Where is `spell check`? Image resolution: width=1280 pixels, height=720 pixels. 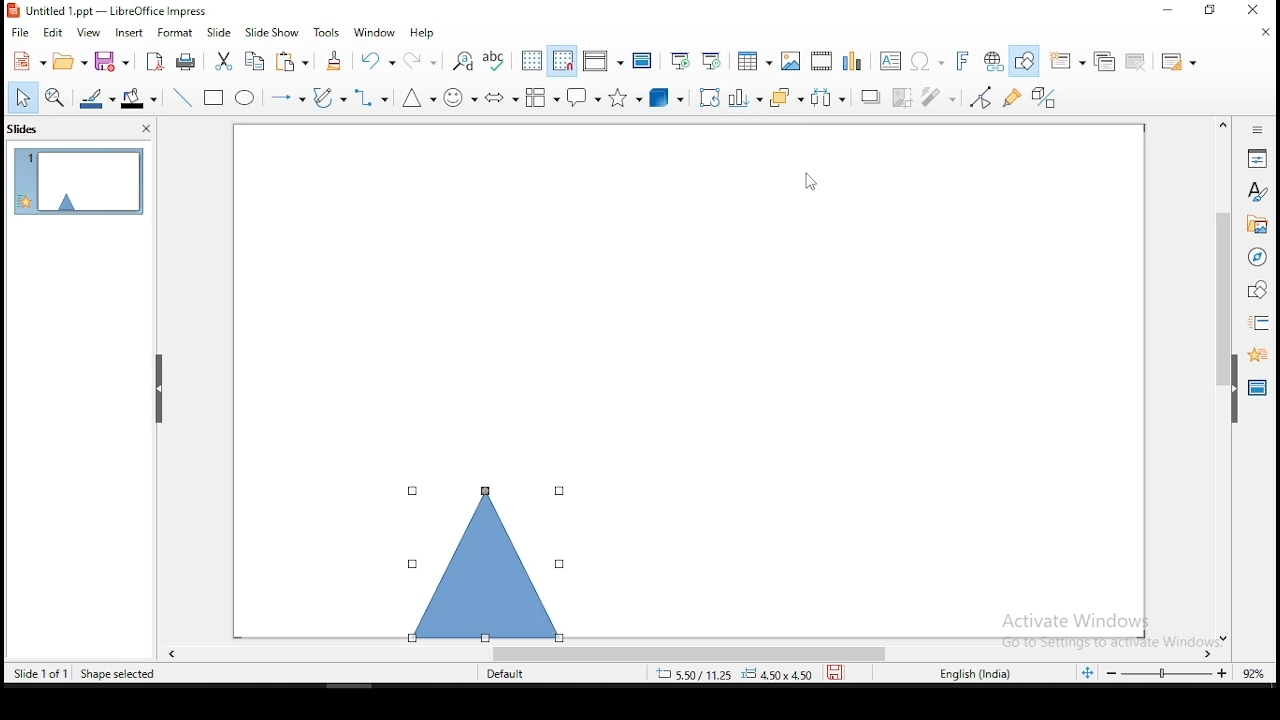 spell check is located at coordinates (497, 61).